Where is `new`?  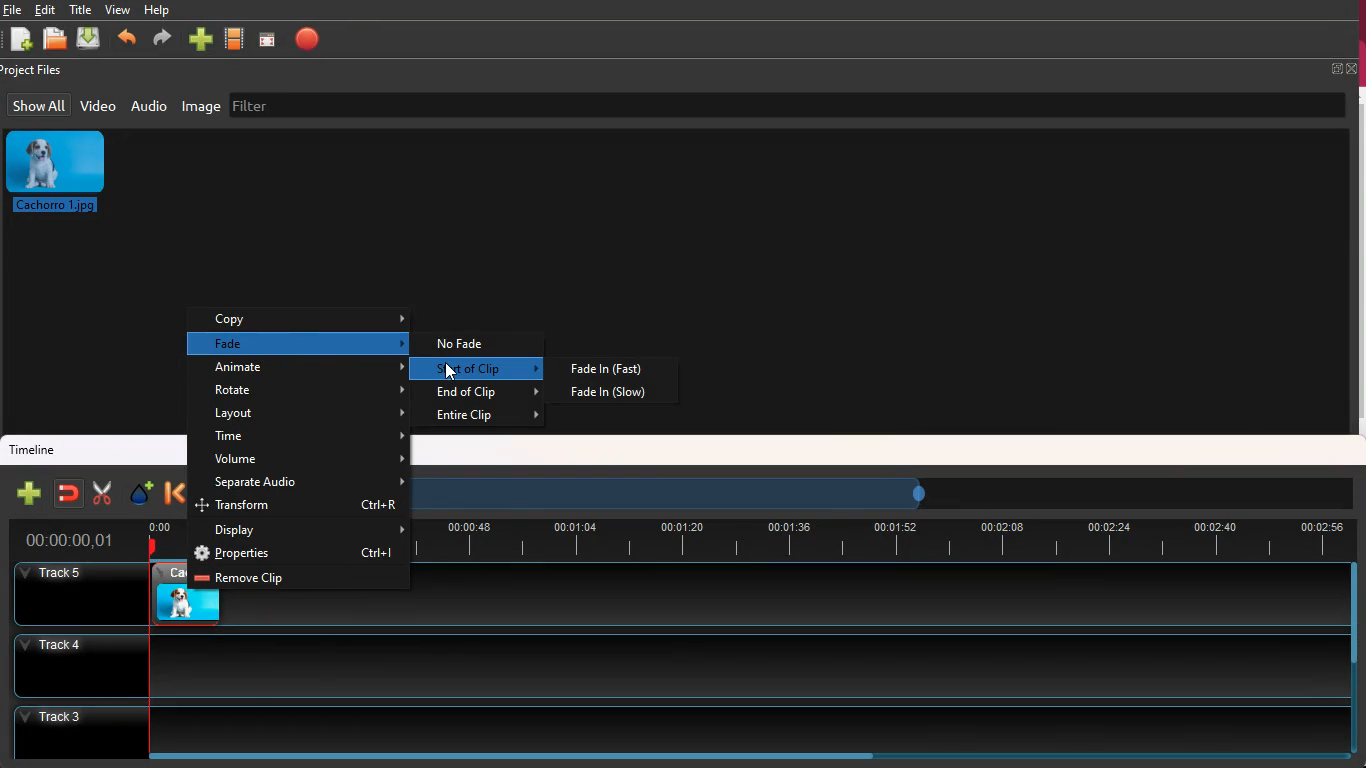 new is located at coordinates (20, 40).